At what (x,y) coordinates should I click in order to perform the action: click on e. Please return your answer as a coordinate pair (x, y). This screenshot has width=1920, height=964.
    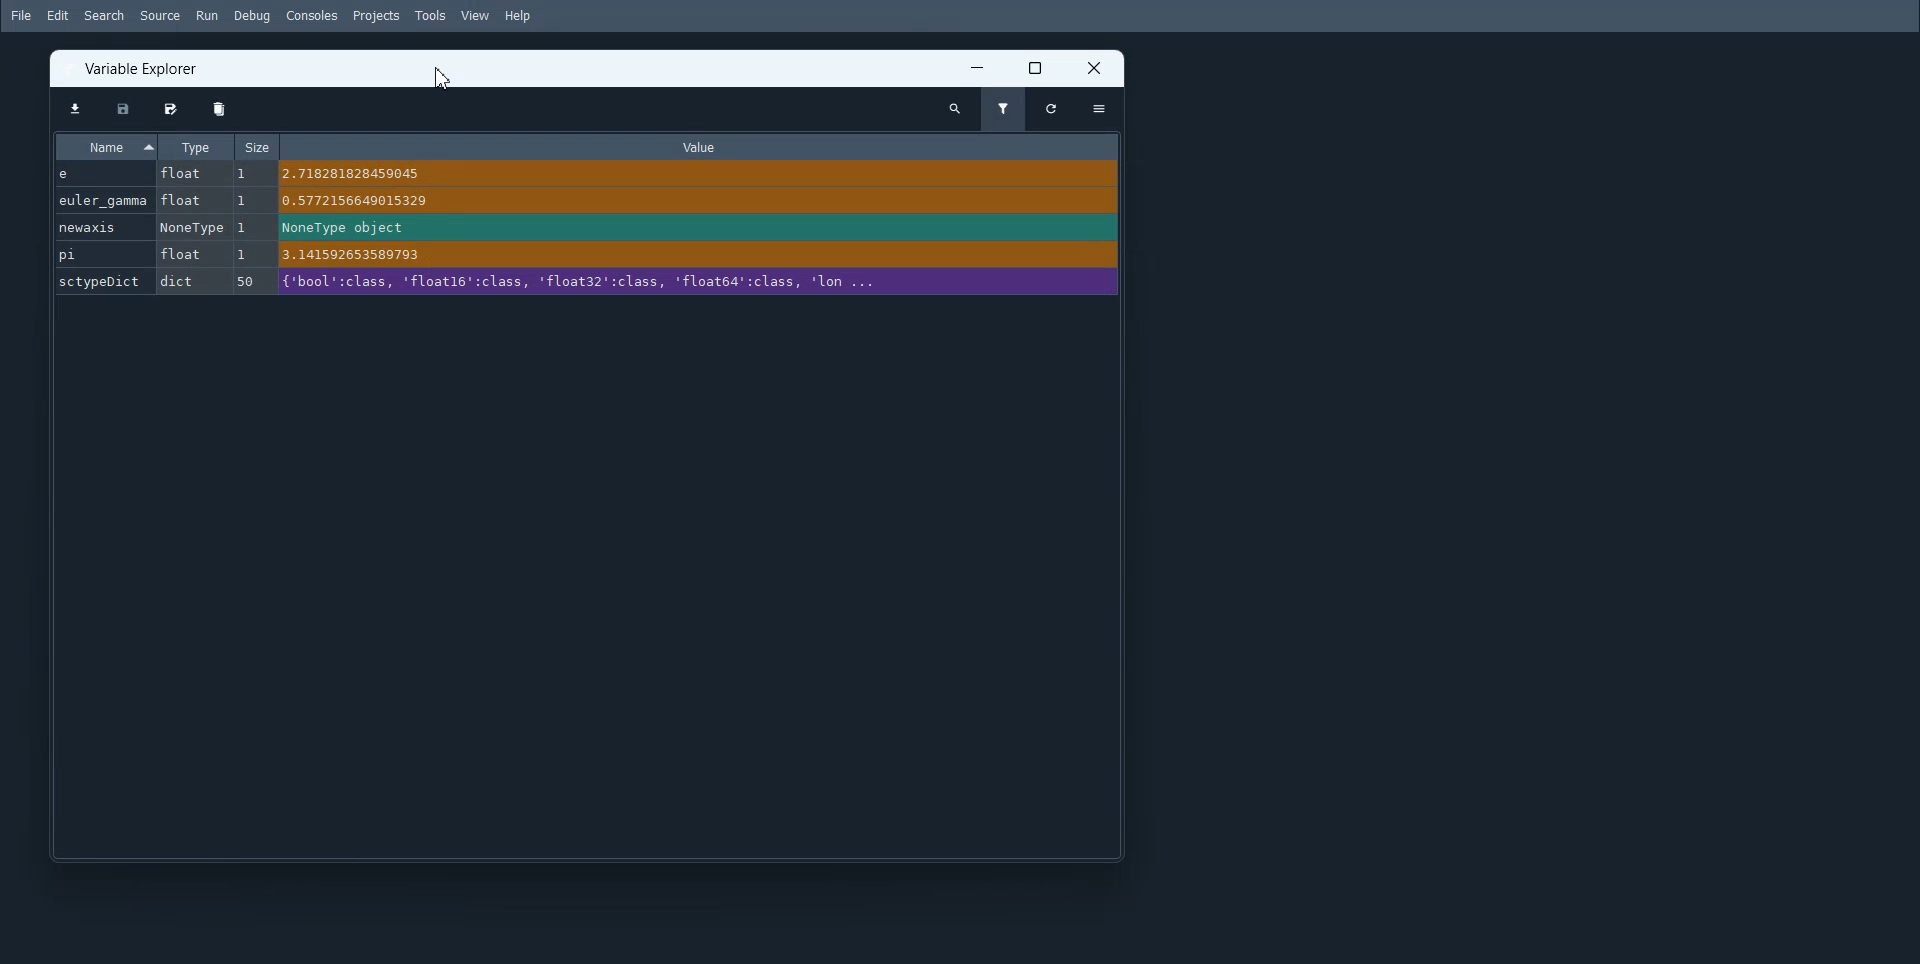
    Looking at the image, I should click on (86, 175).